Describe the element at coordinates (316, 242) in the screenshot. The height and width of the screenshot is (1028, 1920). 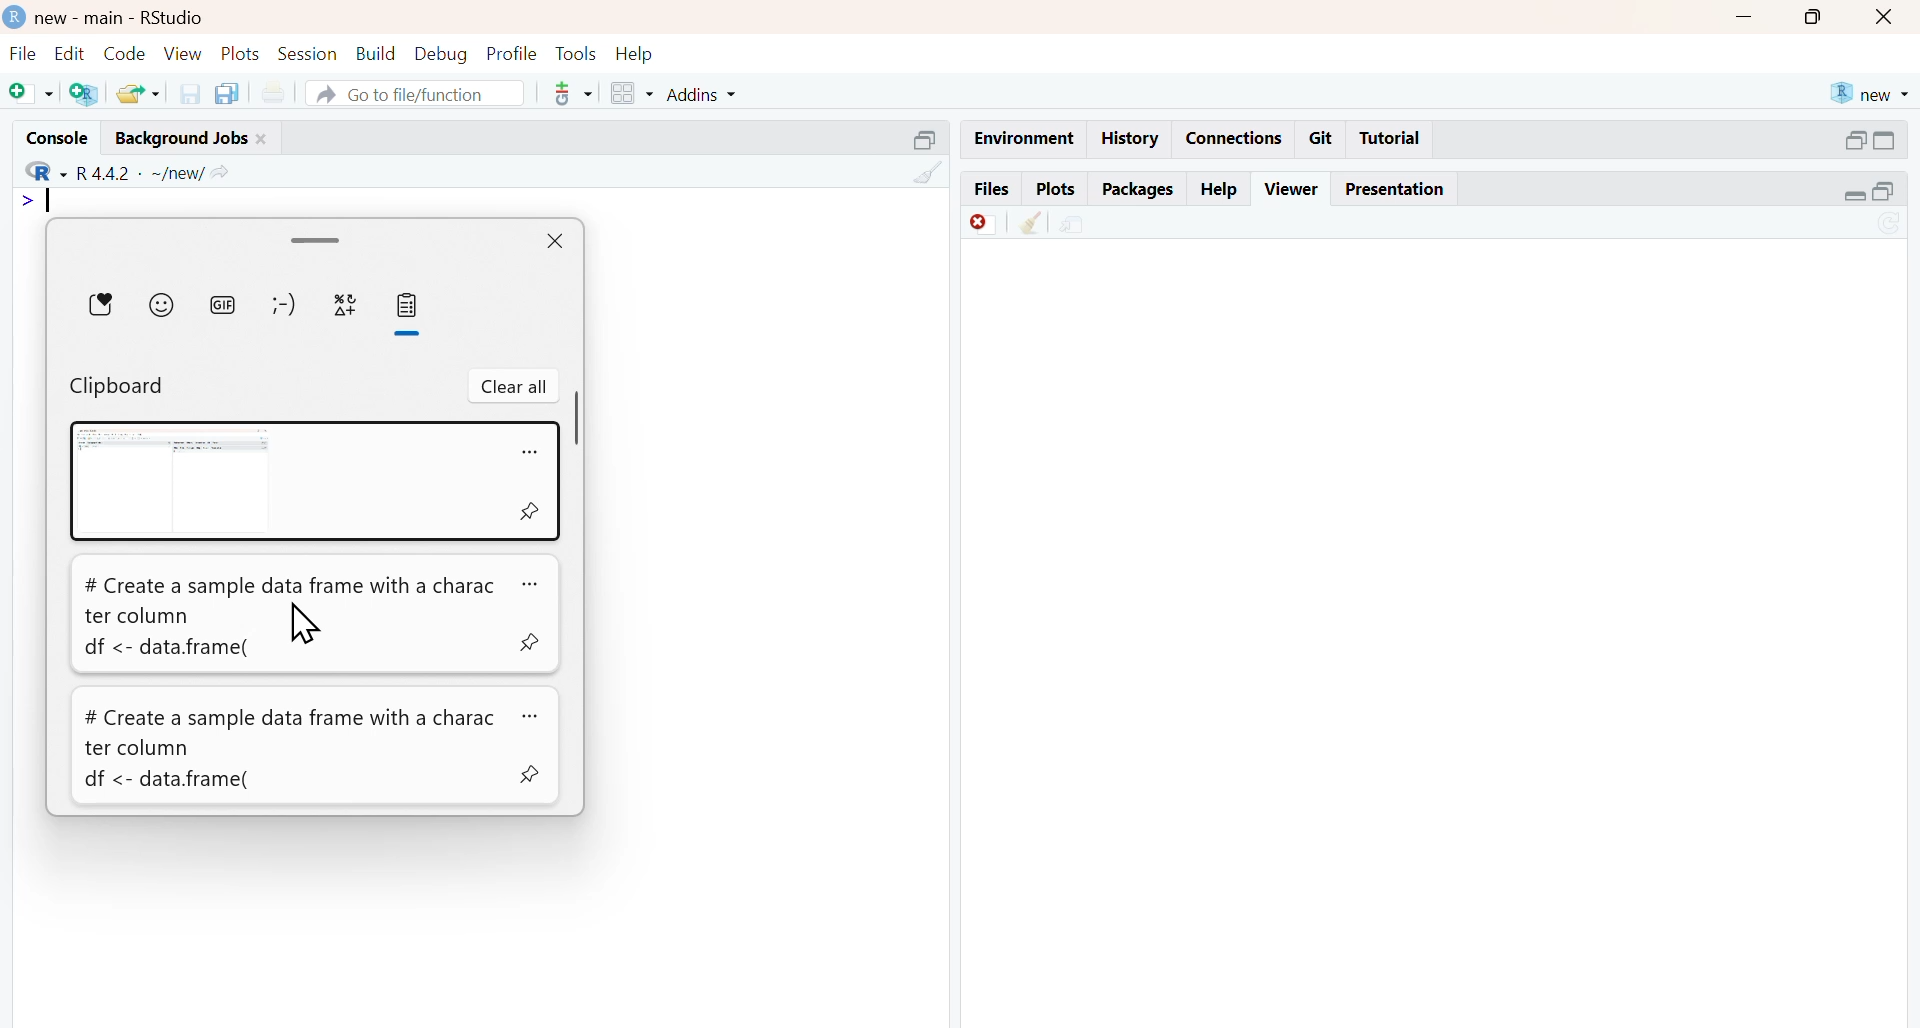
I see `drag handle` at that location.